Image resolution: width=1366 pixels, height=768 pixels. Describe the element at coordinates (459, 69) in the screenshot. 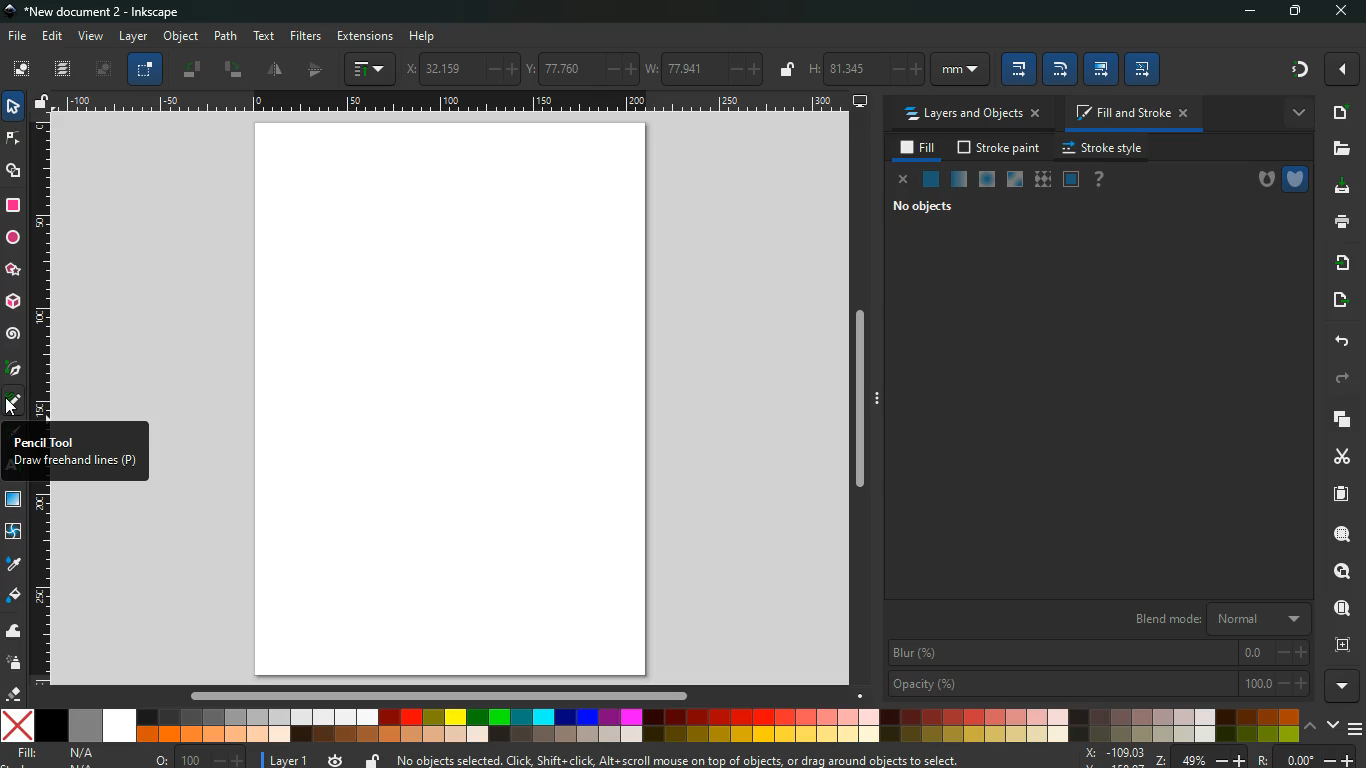

I see `x` at that location.